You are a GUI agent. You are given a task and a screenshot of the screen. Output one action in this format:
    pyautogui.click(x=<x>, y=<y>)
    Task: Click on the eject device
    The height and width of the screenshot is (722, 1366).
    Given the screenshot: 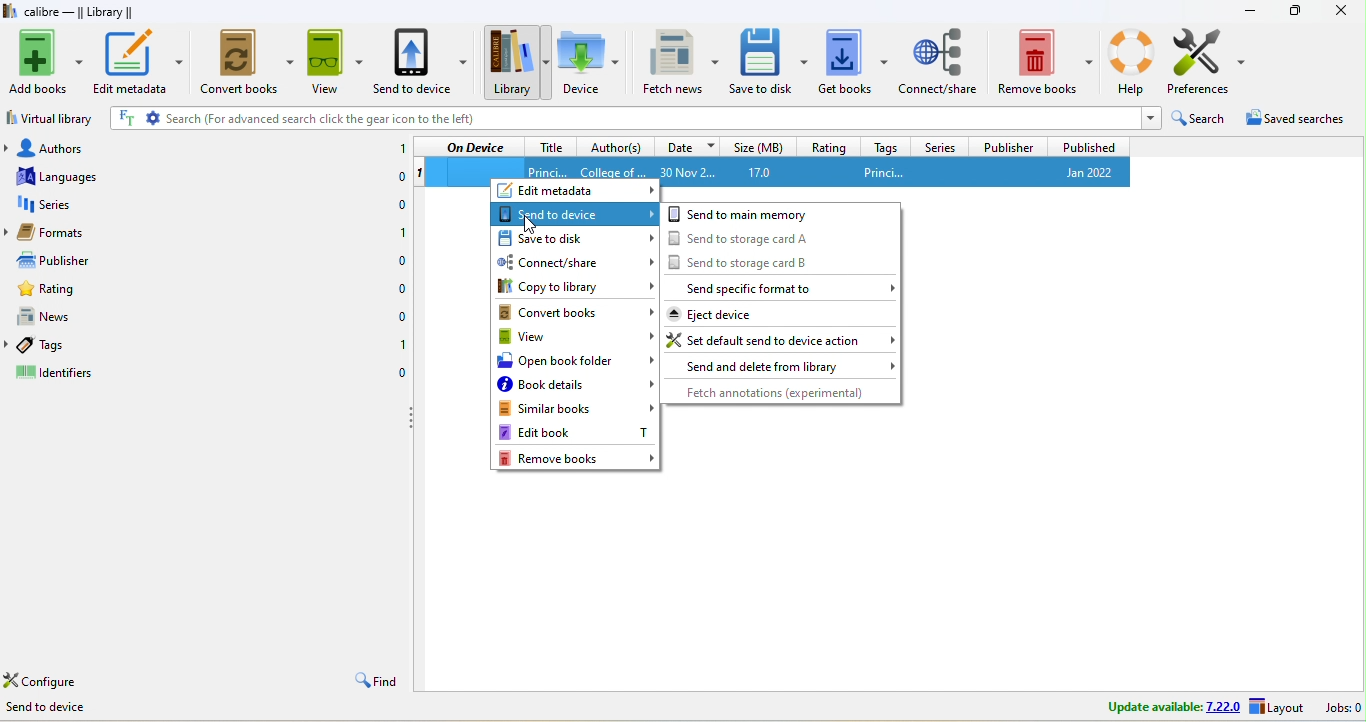 What is the action you would take?
    pyautogui.click(x=780, y=313)
    